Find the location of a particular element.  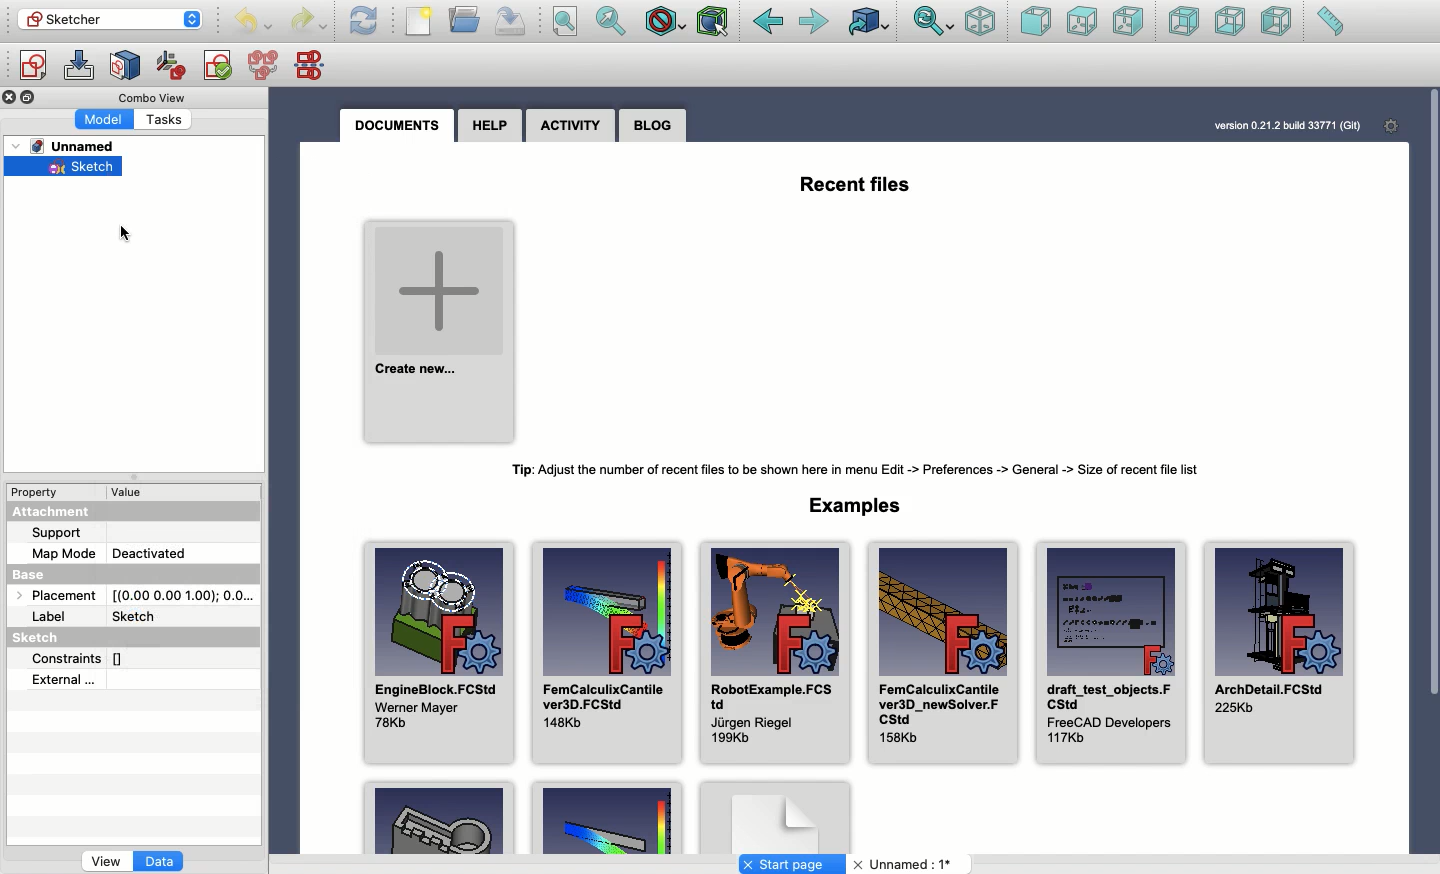

Tip: Adjust the number of recent files to be shown here in menu Edit -> Preferences -> General -> Size of recent file list is located at coordinates (865, 470).